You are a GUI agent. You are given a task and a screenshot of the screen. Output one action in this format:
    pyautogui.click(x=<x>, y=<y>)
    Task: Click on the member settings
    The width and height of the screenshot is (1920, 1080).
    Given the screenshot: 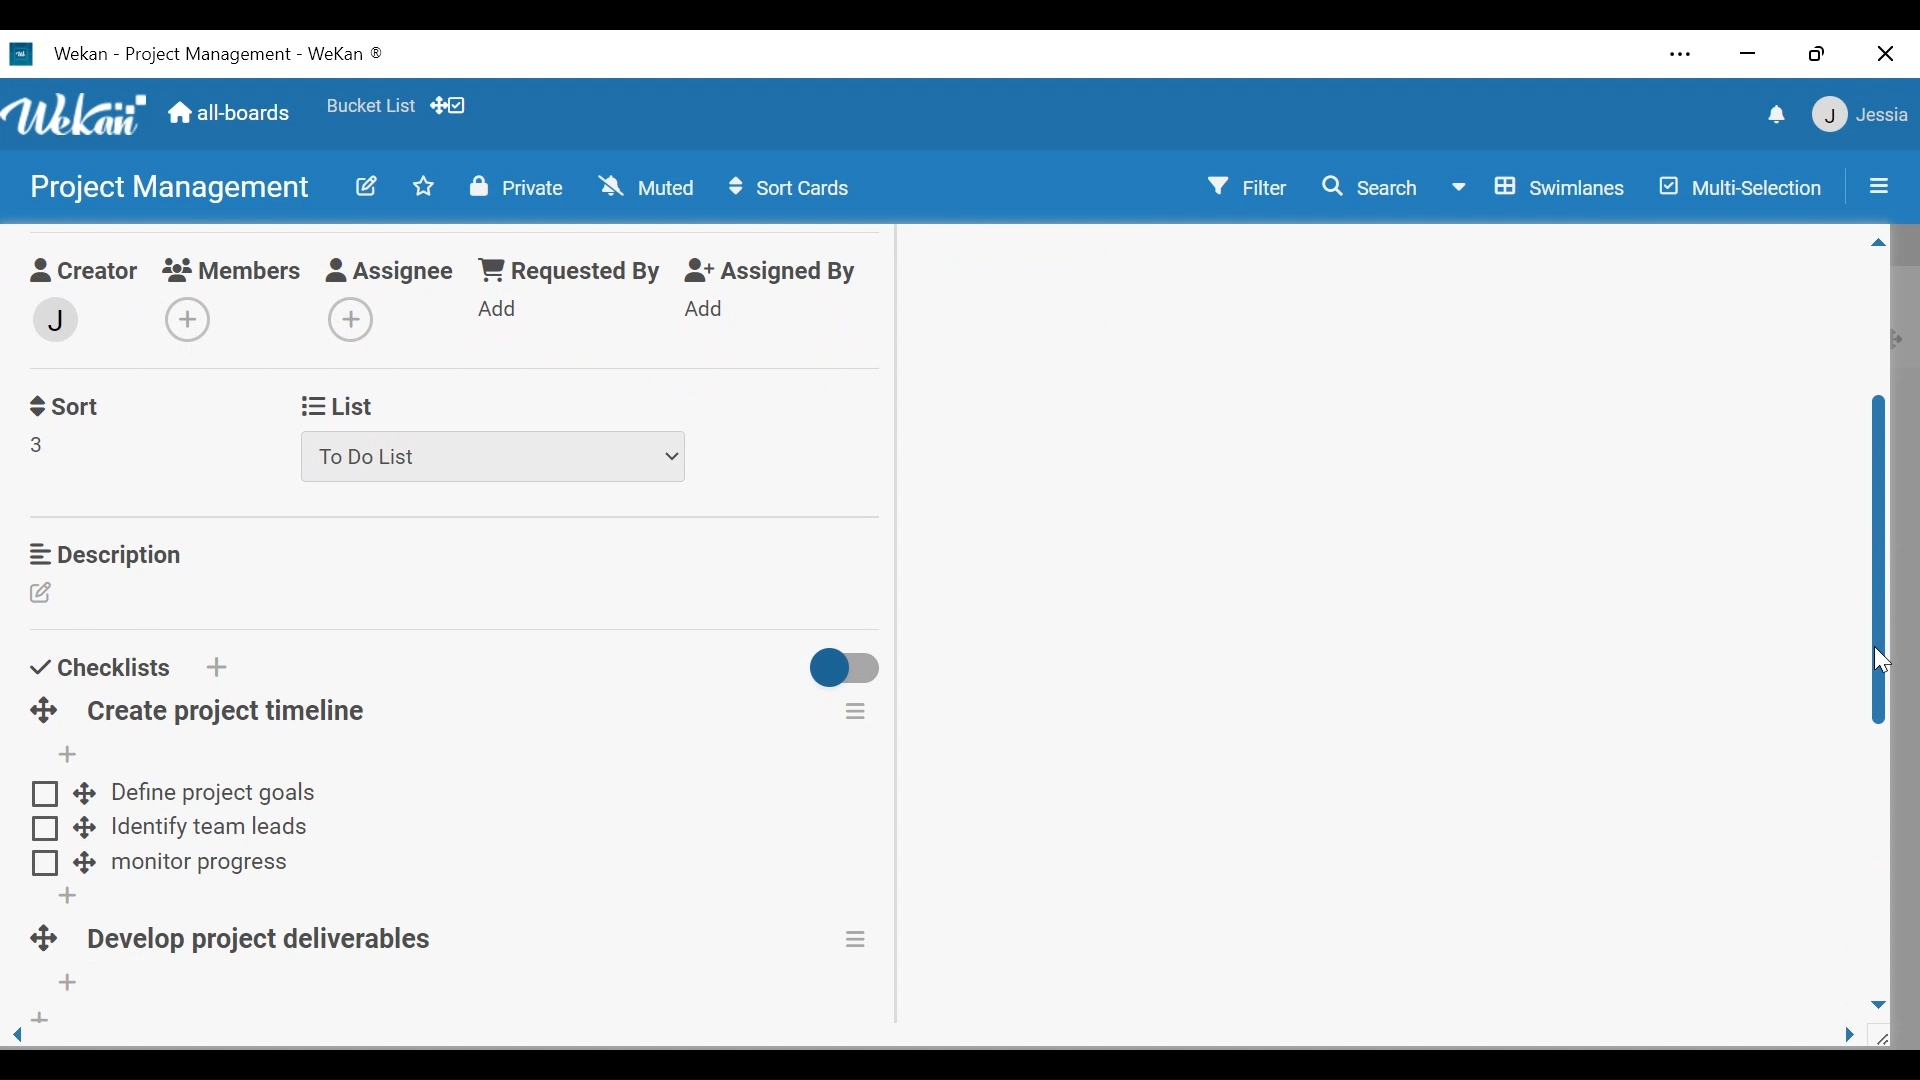 What is the action you would take?
    pyautogui.click(x=1860, y=113)
    